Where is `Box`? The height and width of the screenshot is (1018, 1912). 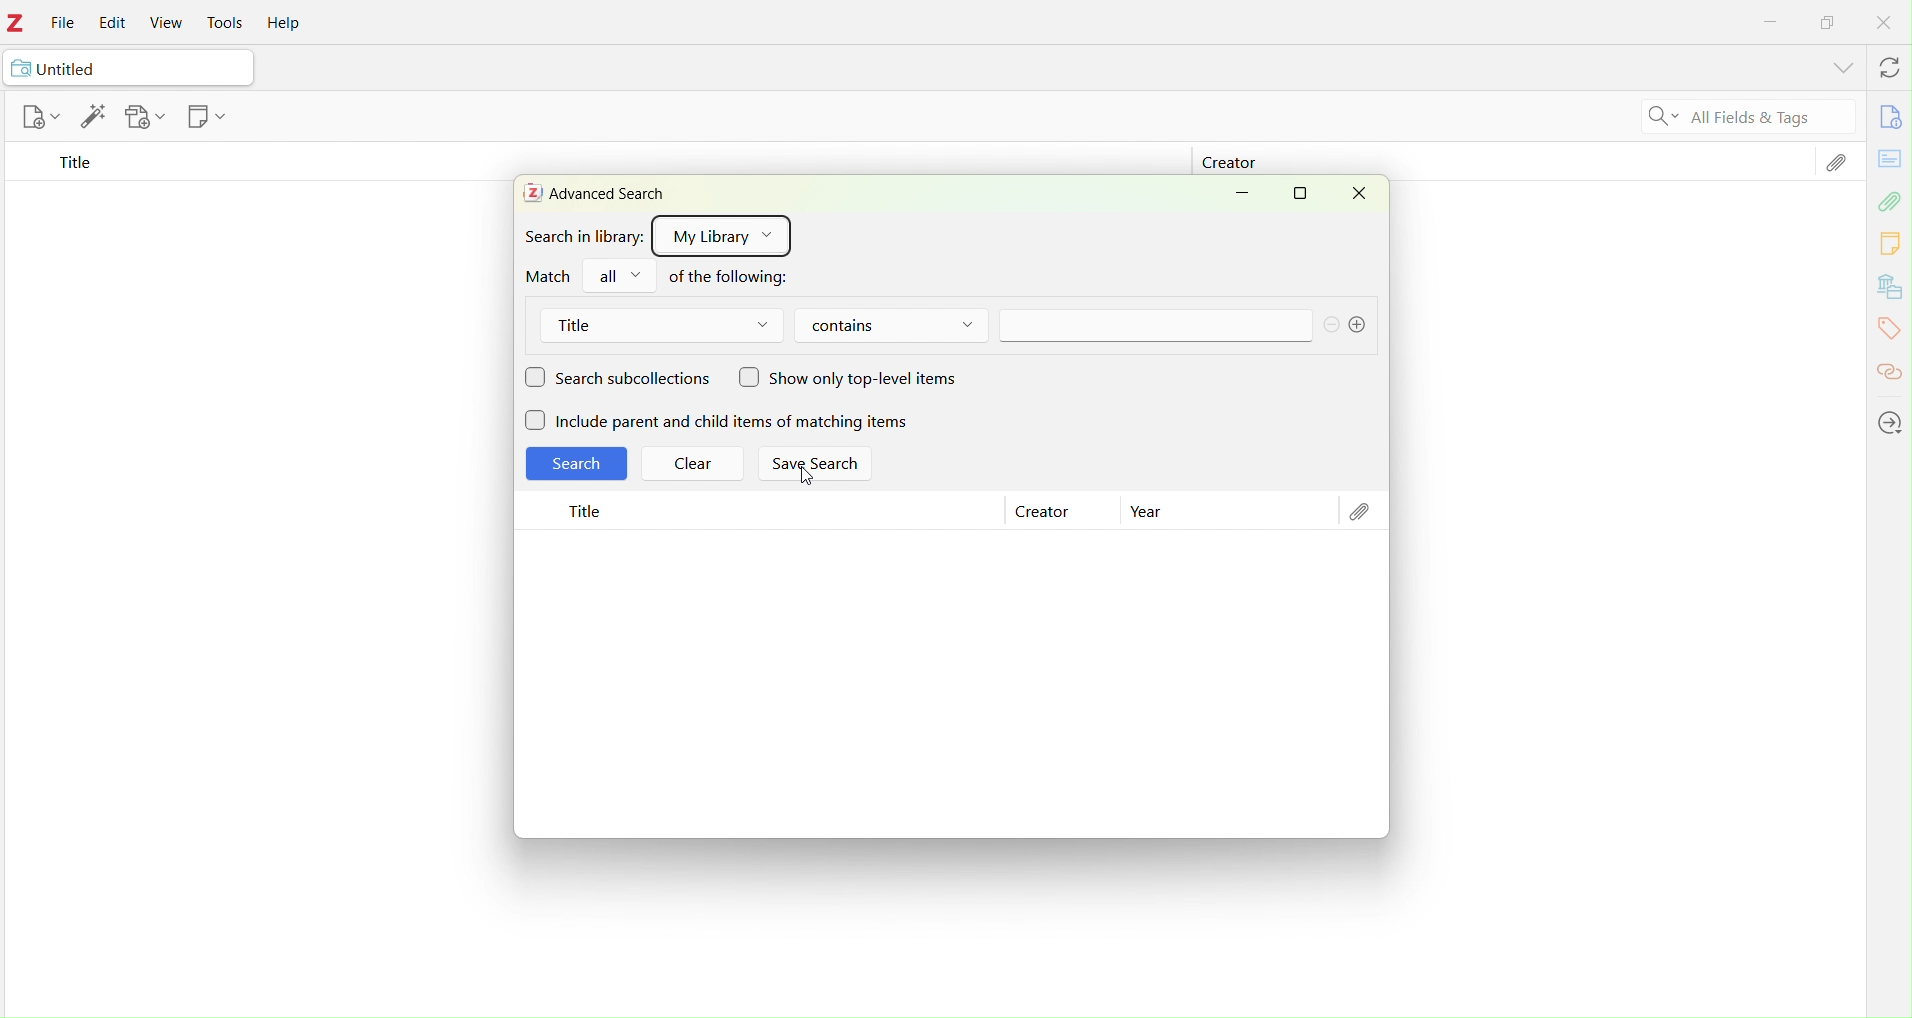
Box is located at coordinates (1828, 21).